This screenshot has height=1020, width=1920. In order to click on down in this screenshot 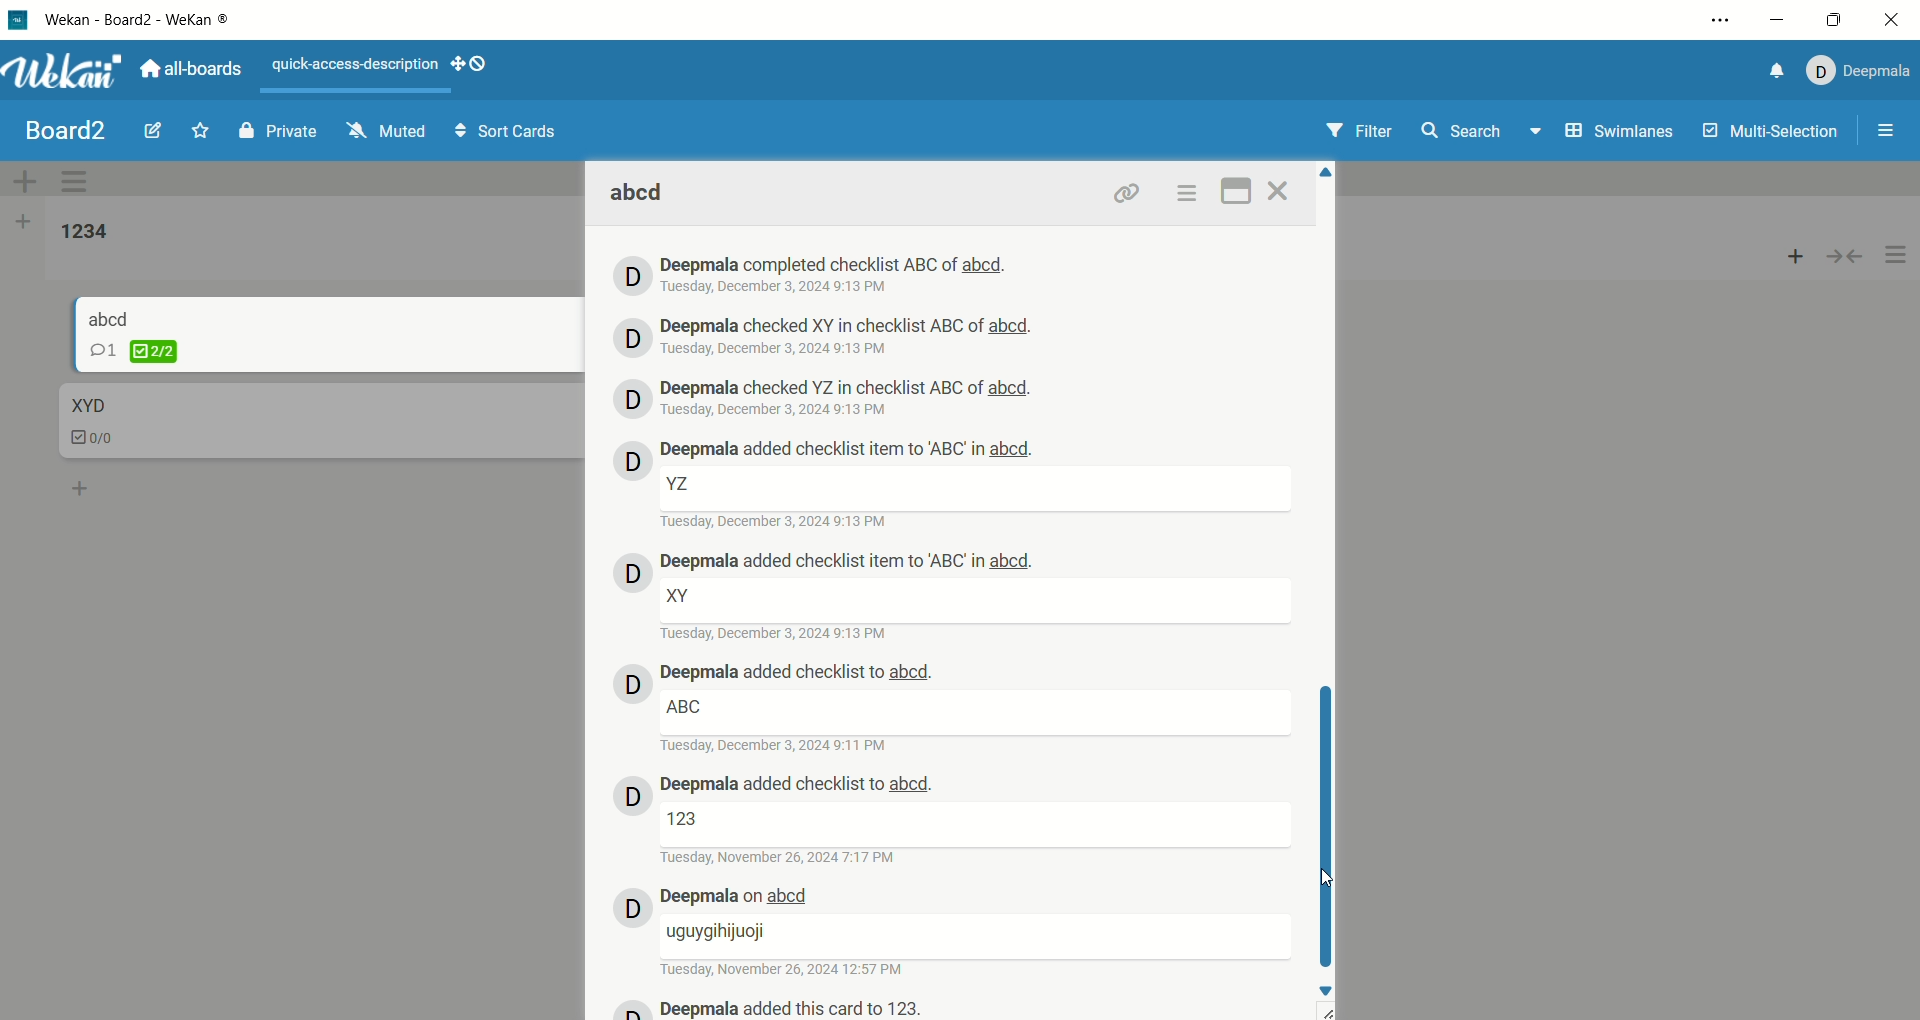, I will do `click(1330, 991)`.